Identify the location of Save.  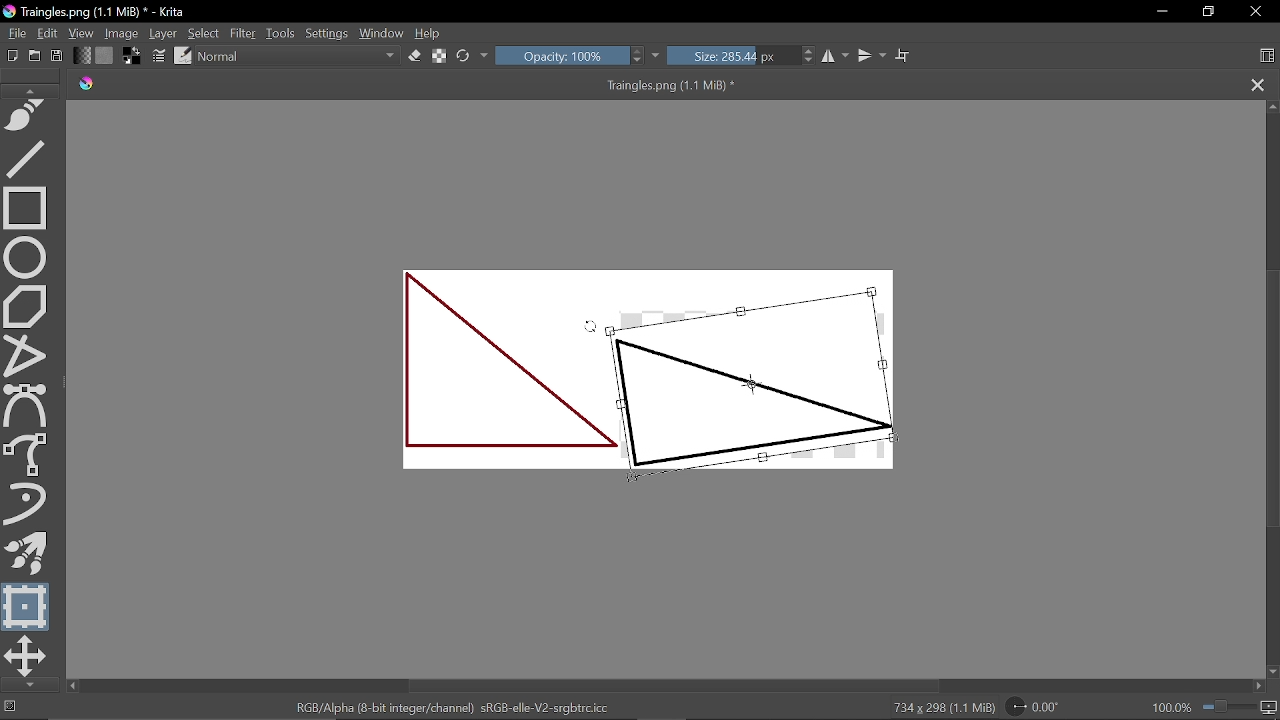
(56, 57).